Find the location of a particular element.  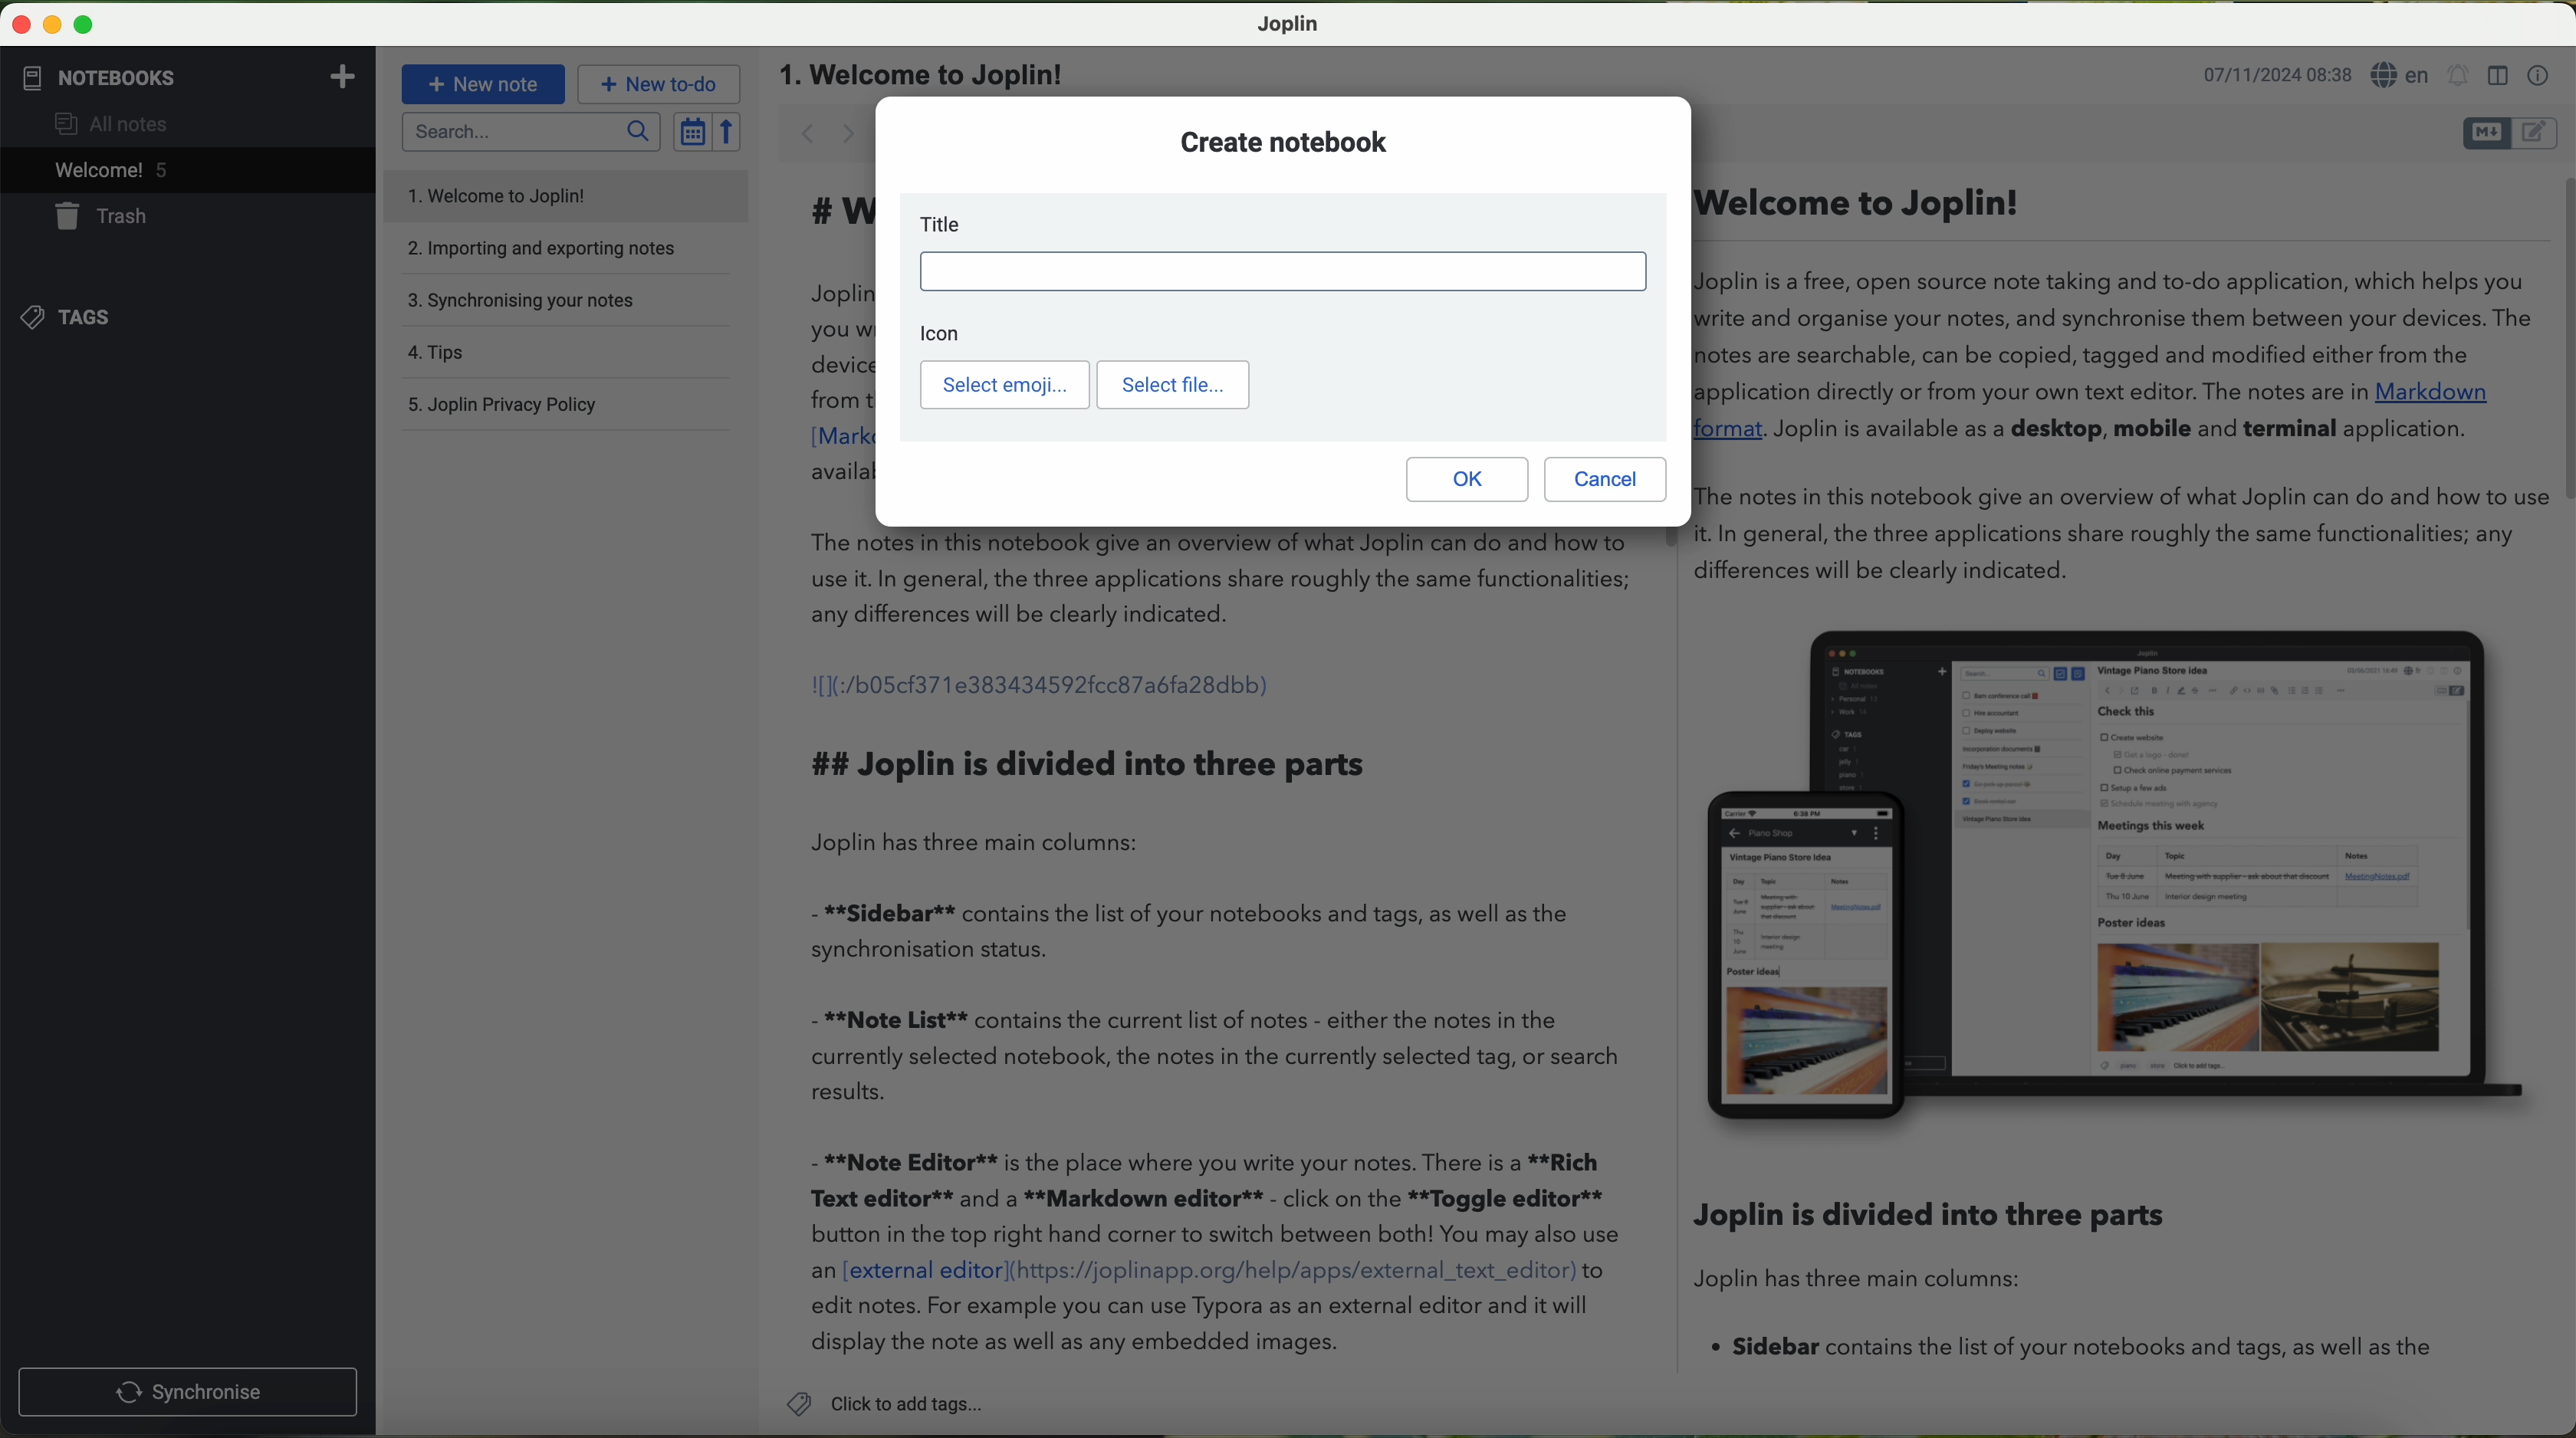

synchronising your notes is located at coordinates (531, 303).